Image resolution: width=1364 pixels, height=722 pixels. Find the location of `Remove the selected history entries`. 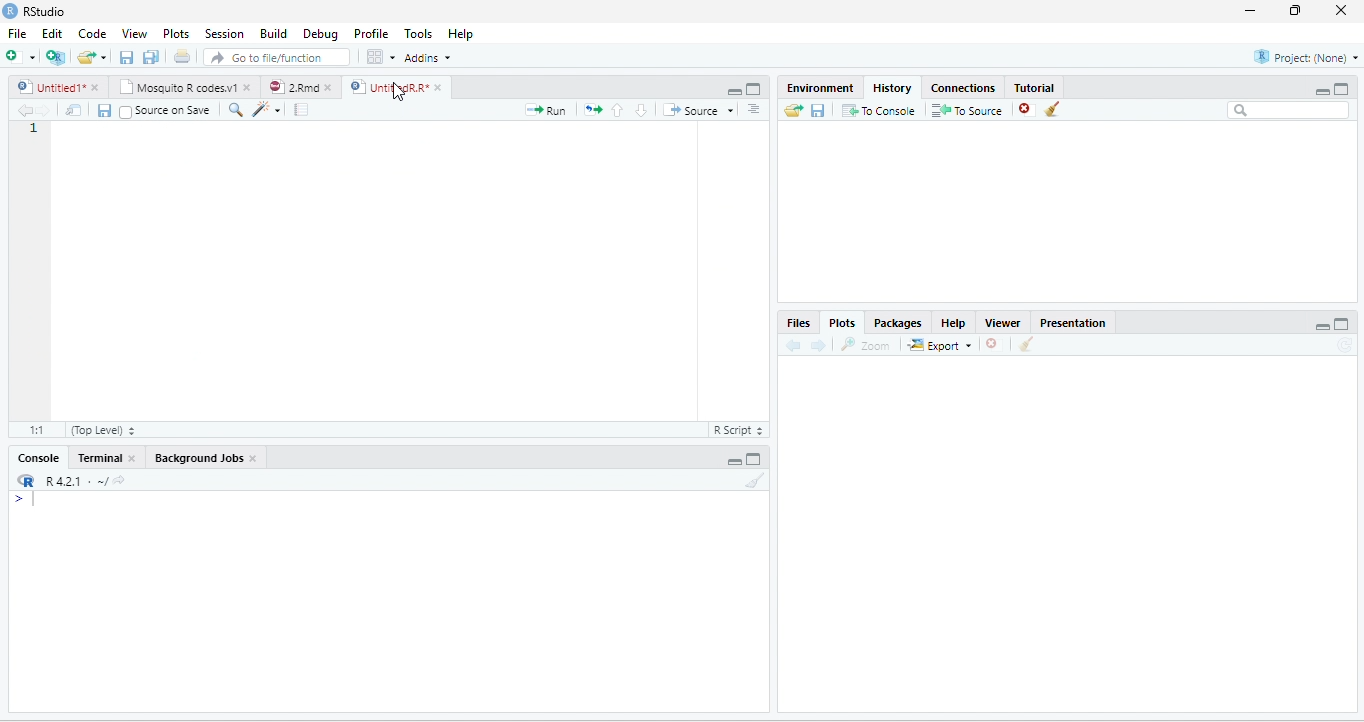

Remove the selected history entries is located at coordinates (1027, 110).